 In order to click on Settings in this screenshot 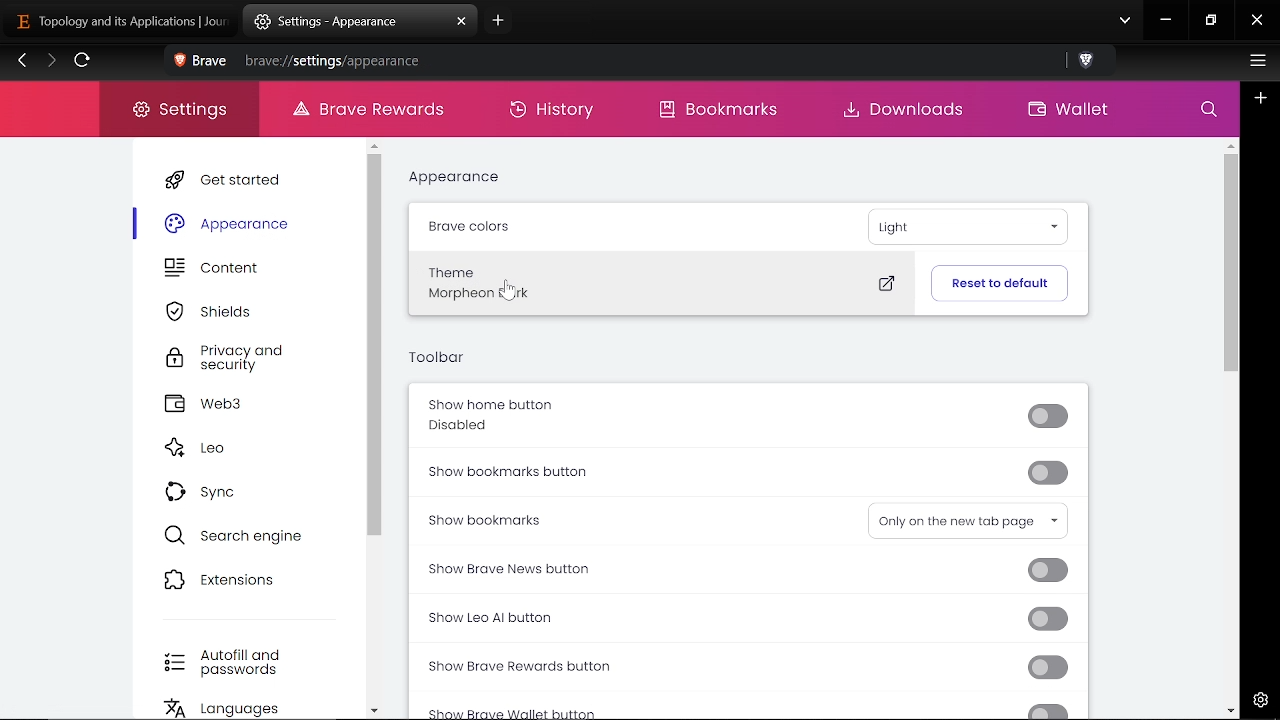, I will do `click(180, 110)`.